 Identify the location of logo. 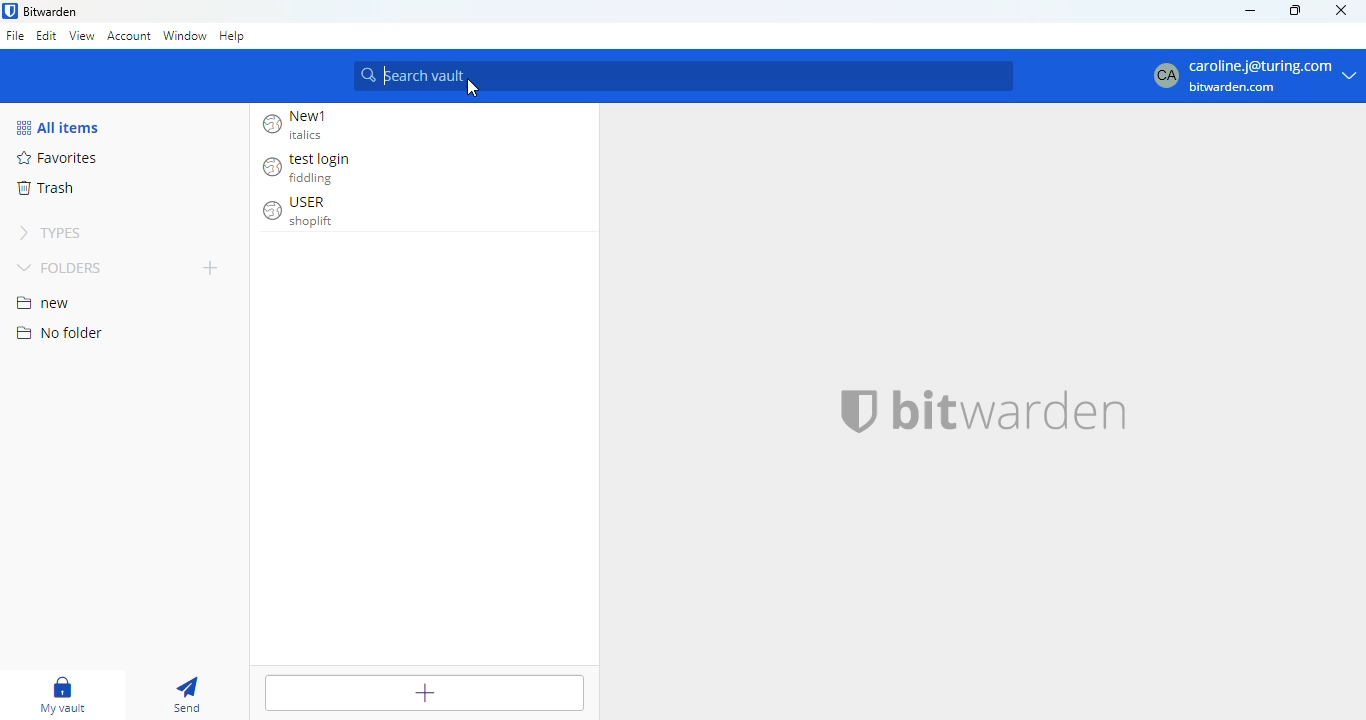
(10, 10).